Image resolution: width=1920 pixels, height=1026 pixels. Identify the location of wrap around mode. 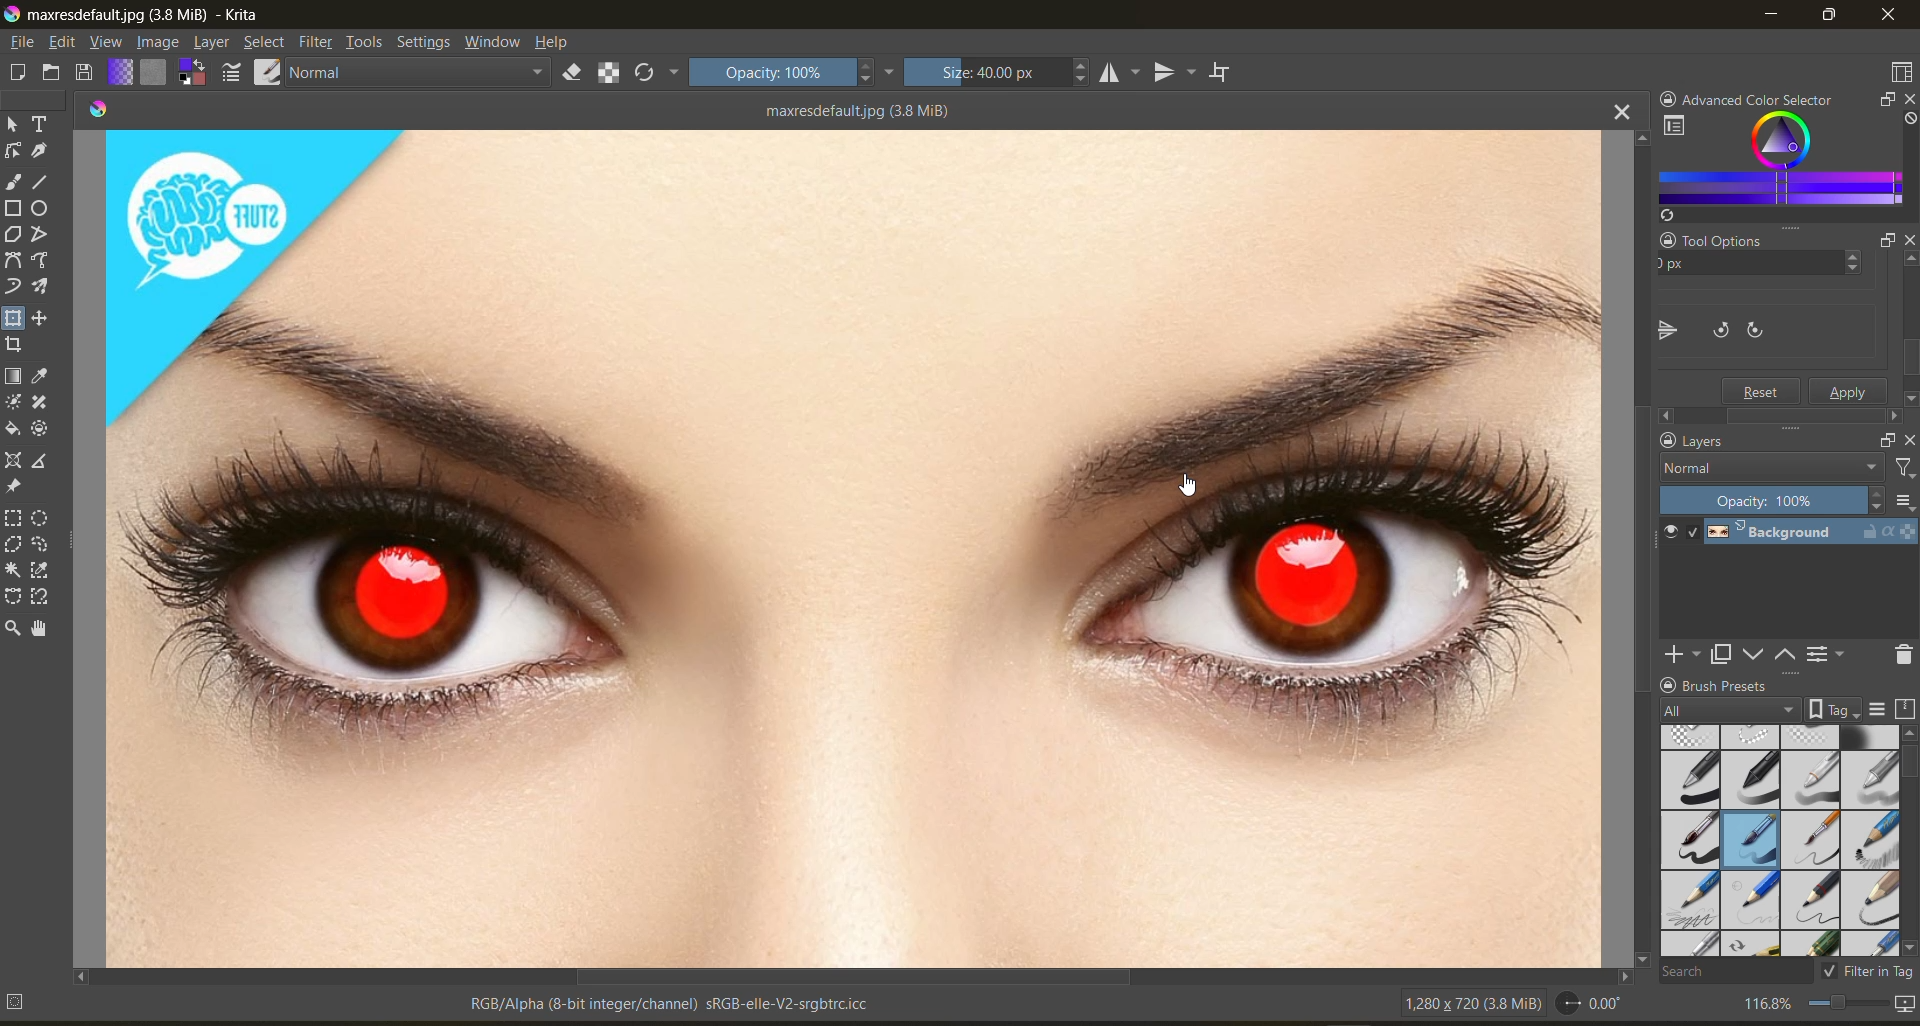
(1227, 73).